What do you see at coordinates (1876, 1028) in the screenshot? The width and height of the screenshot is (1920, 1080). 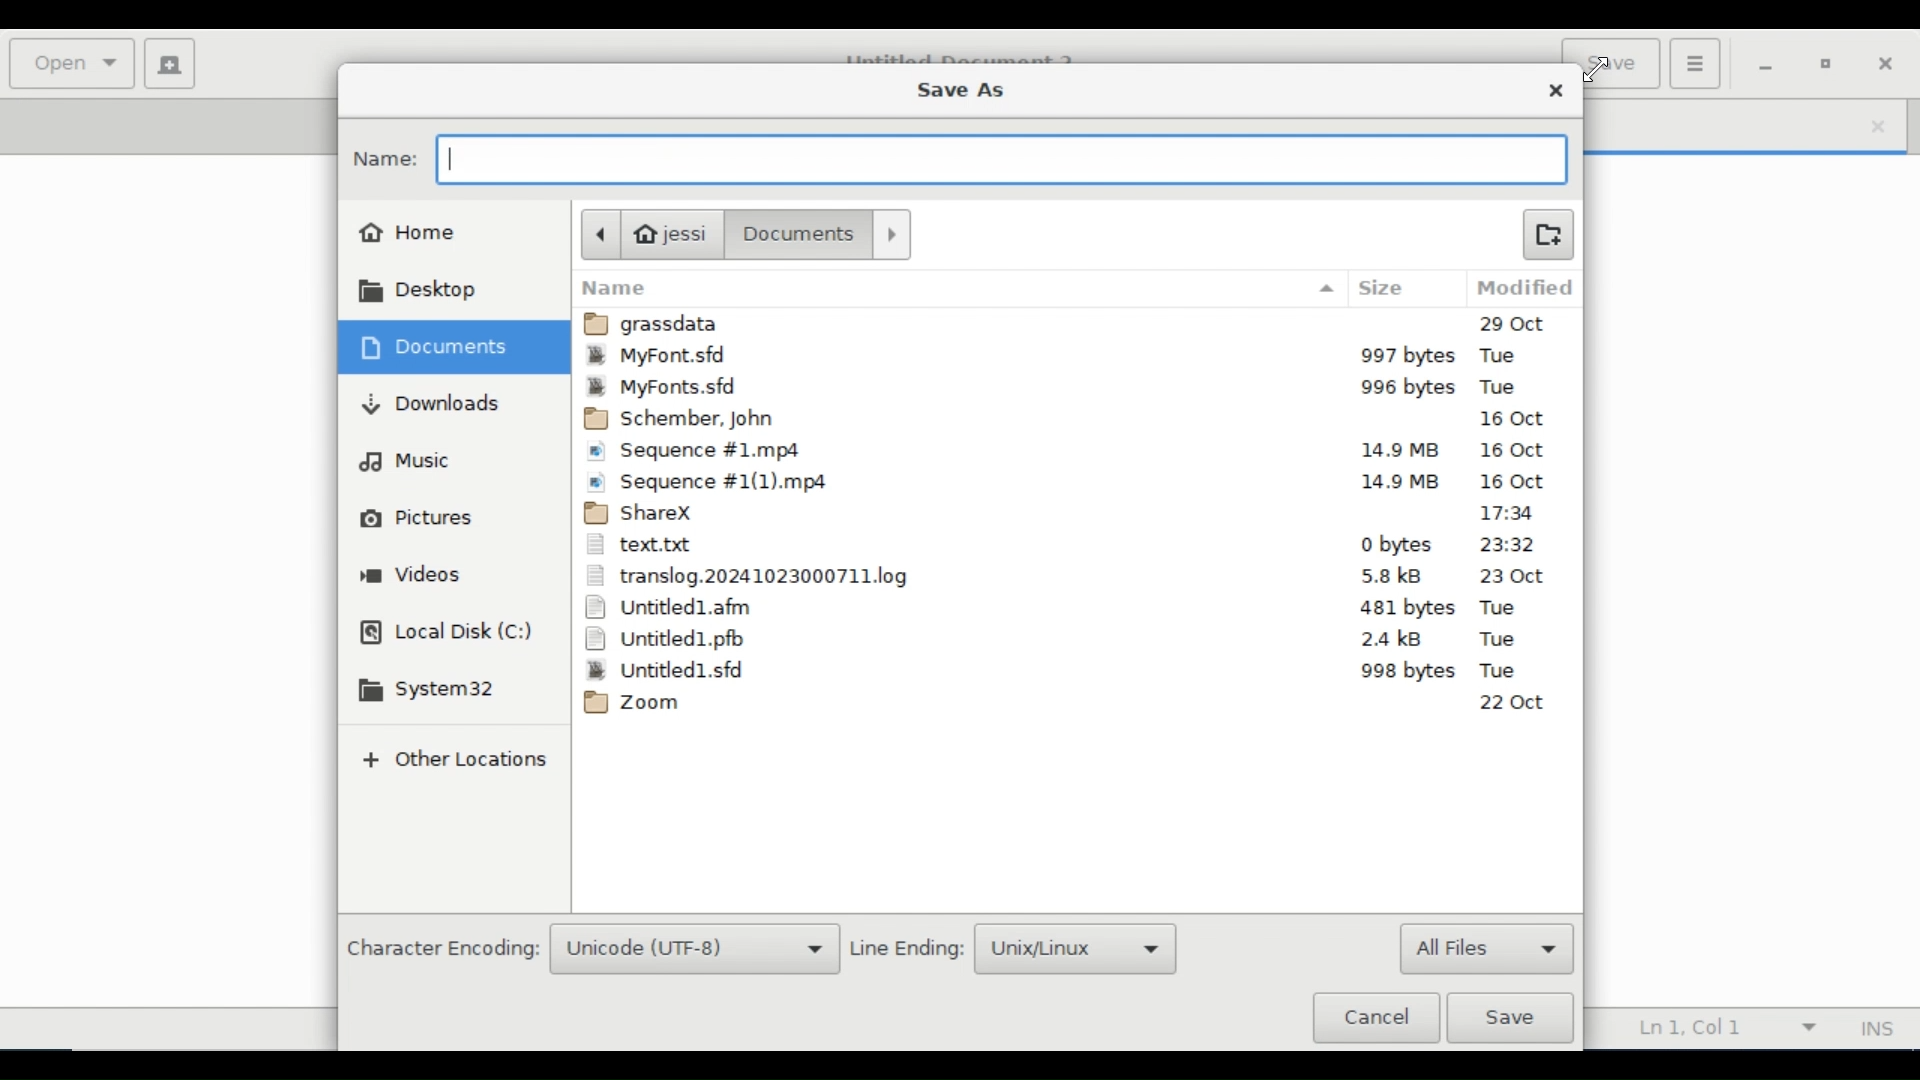 I see `INS` at bounding box center [1876, 1028].